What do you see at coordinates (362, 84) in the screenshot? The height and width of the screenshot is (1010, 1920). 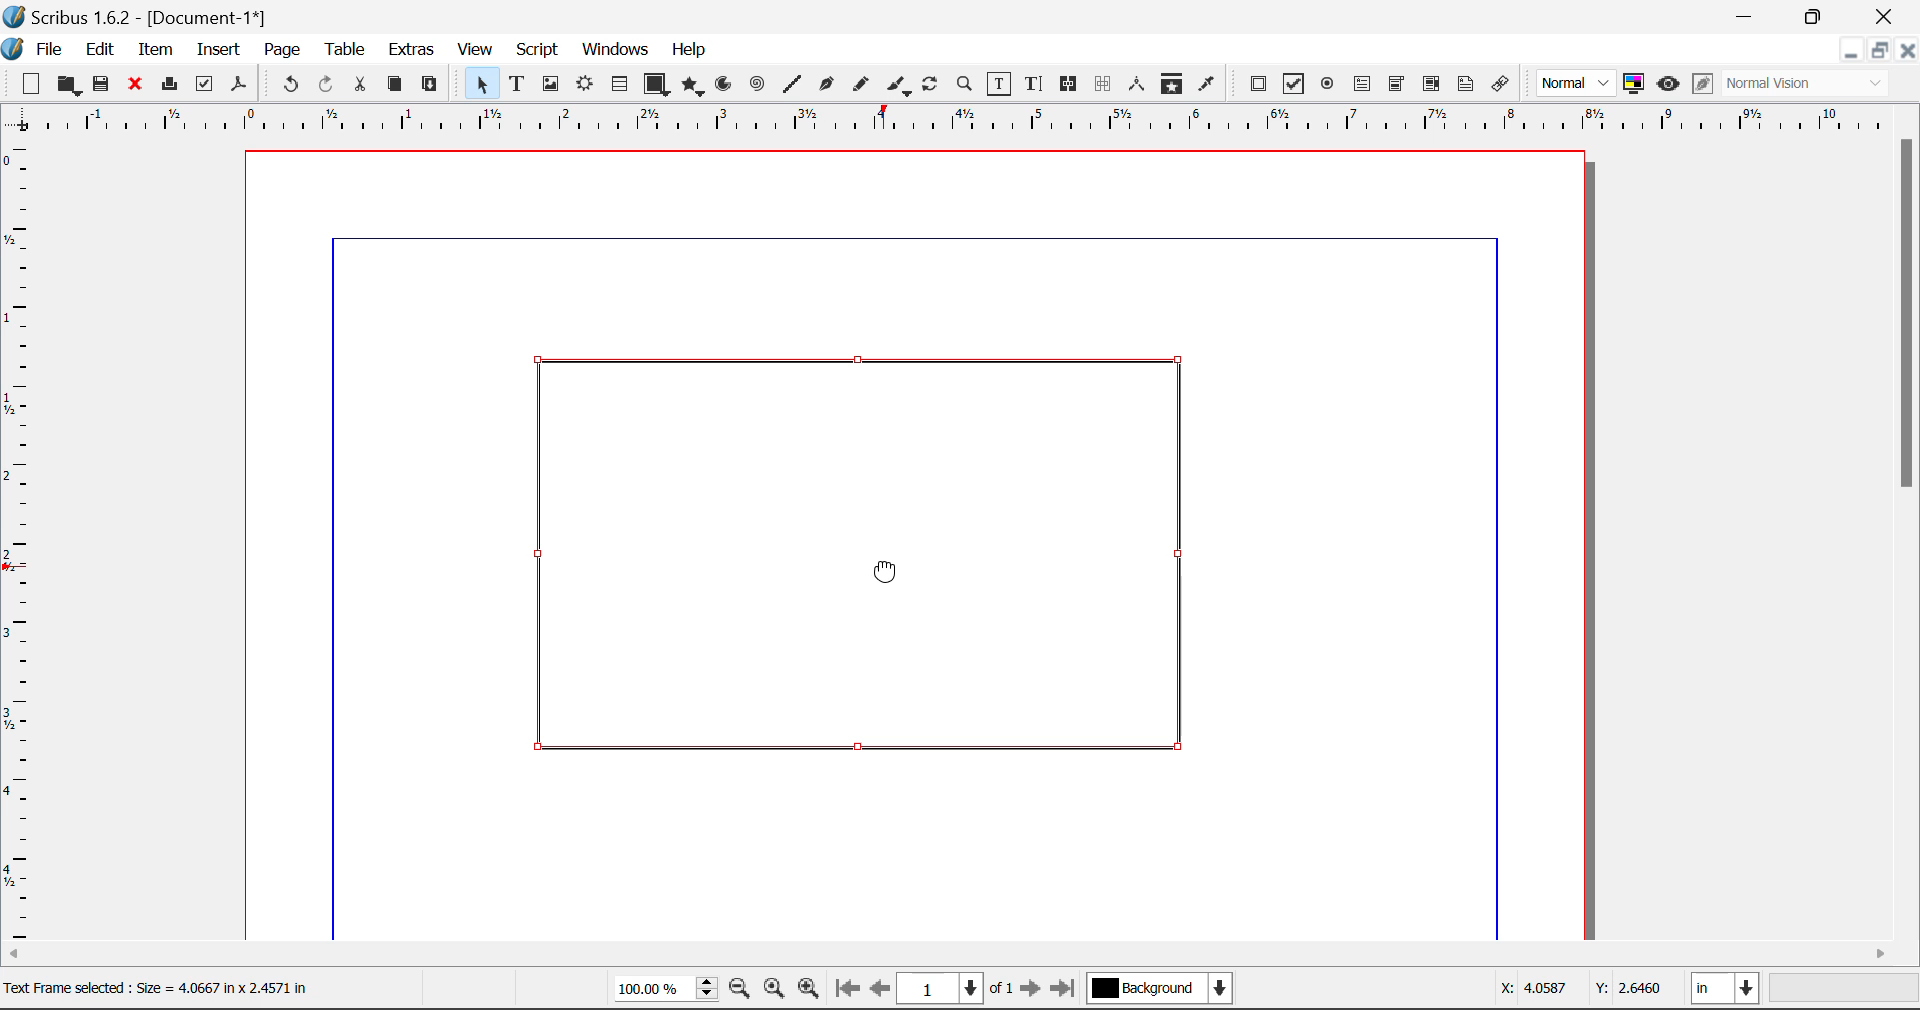 I see `Cut` at bounding box center [362, 84].